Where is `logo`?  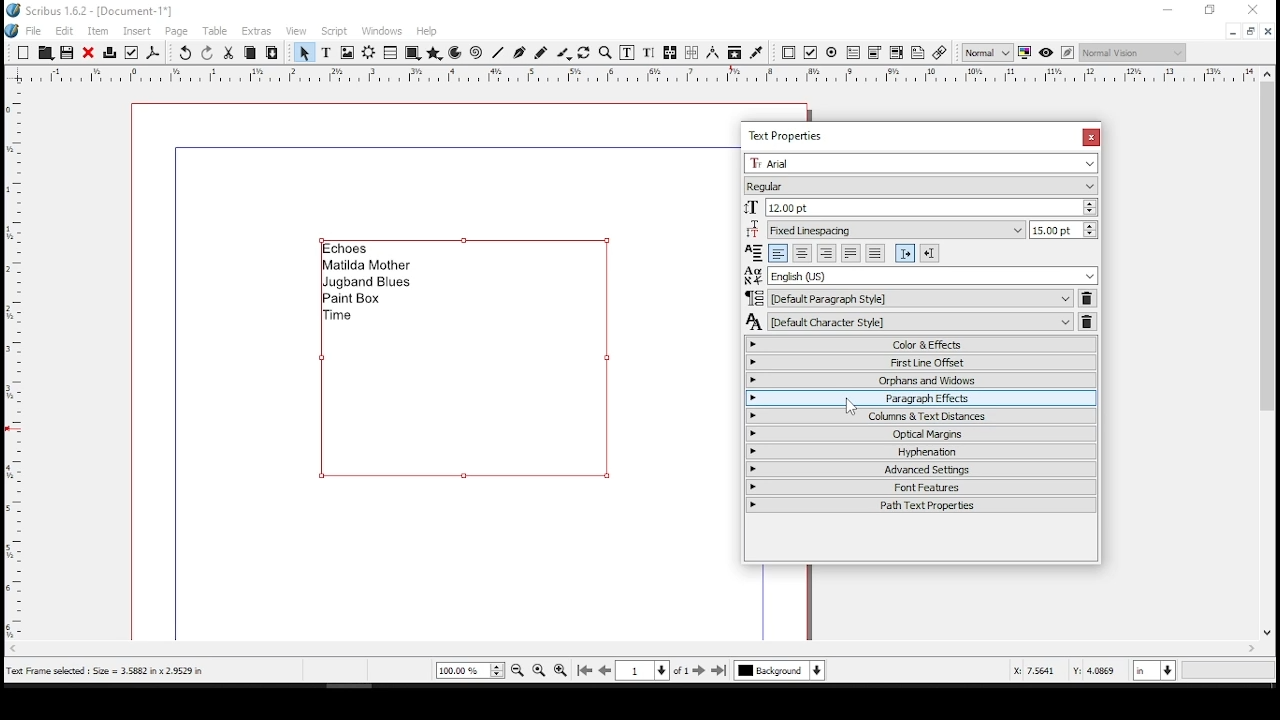 logo is located at coordinates (12, 32).